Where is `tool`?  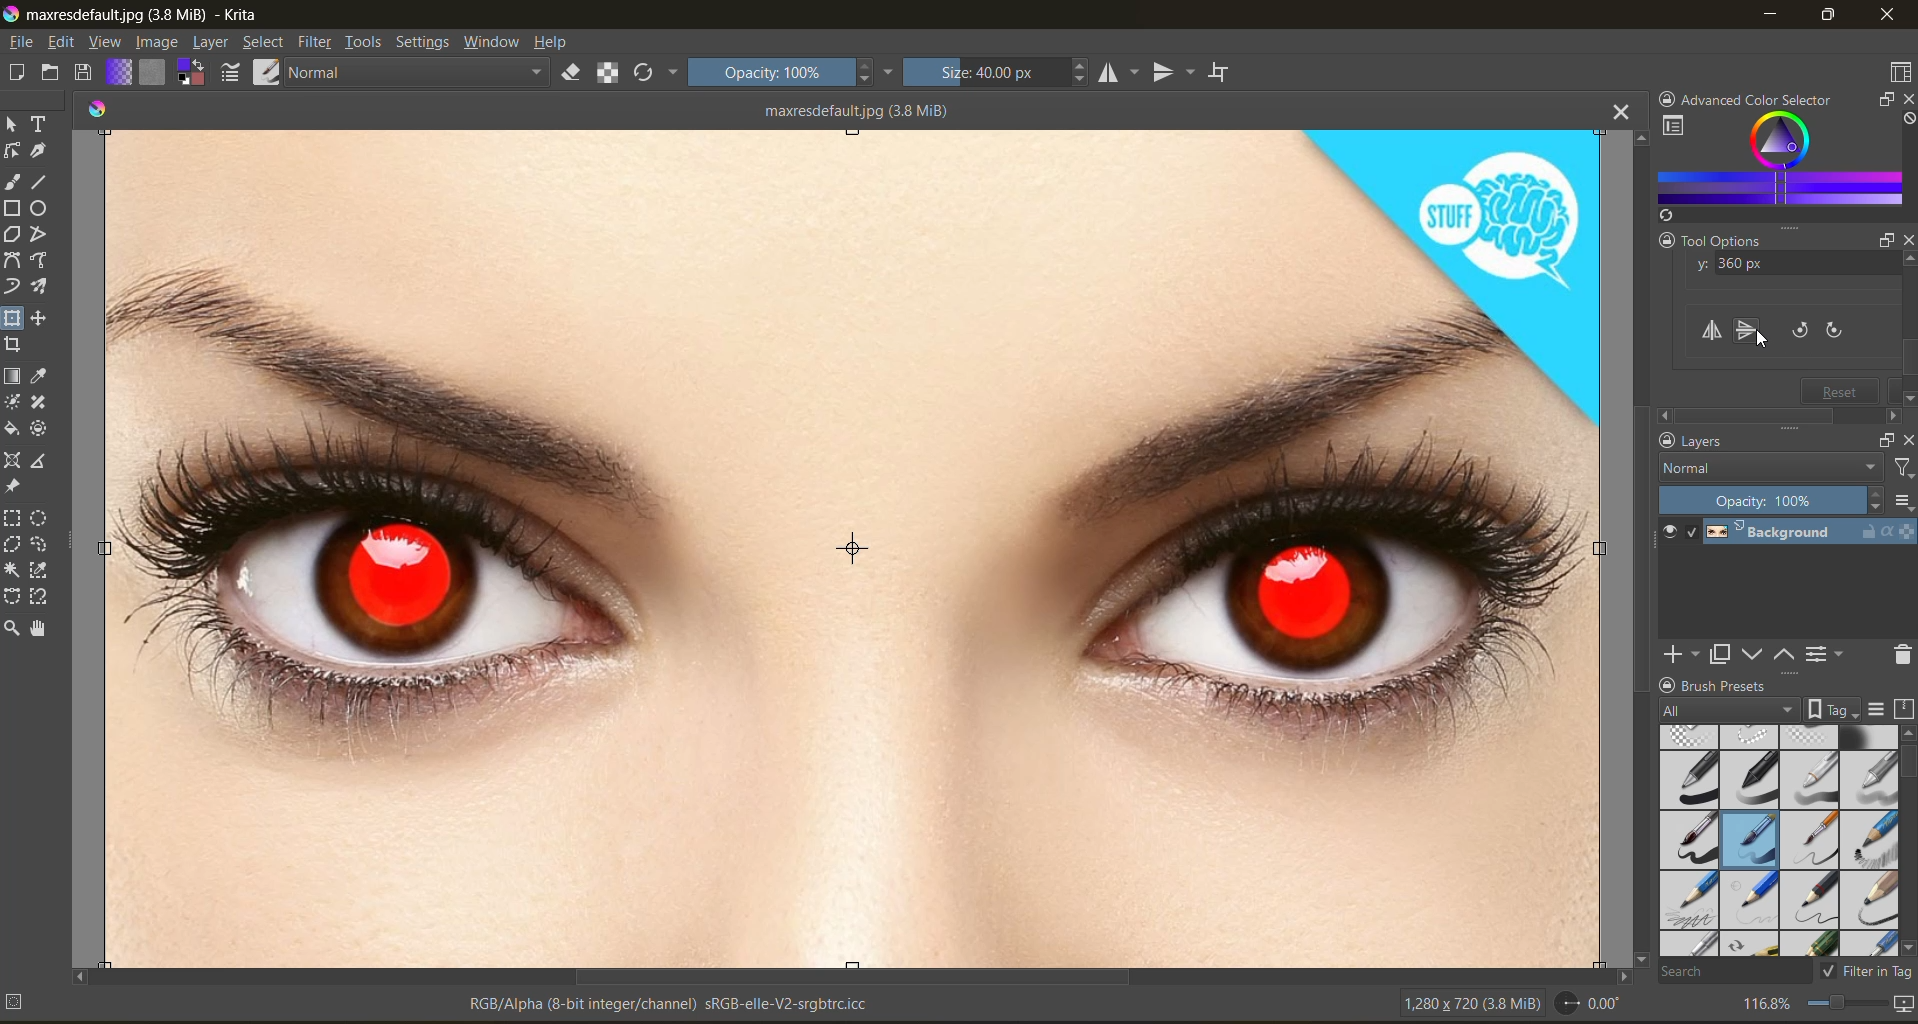 tool is located at coordinates (14, 627).